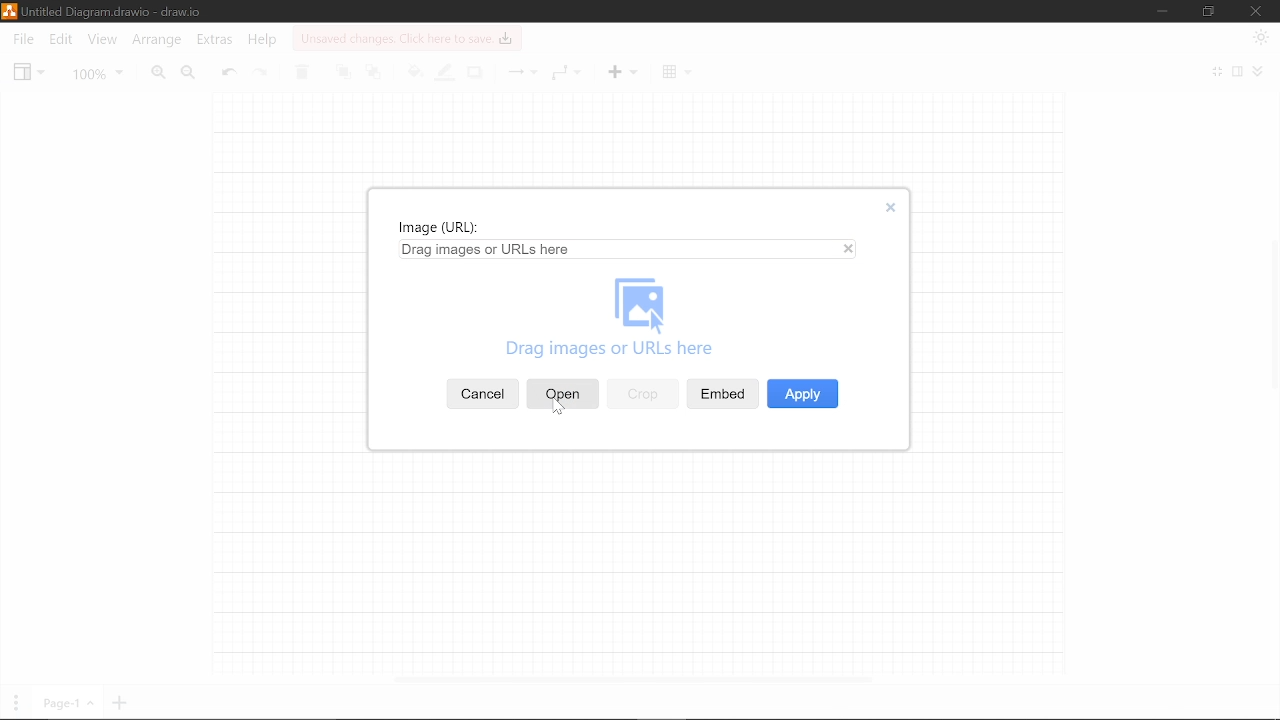 The height and width of the screenshot is (720, 1280). What do you see at coordinates (889, 208) in the screenshot?
I see `Close` at bounding box center [889, 208].